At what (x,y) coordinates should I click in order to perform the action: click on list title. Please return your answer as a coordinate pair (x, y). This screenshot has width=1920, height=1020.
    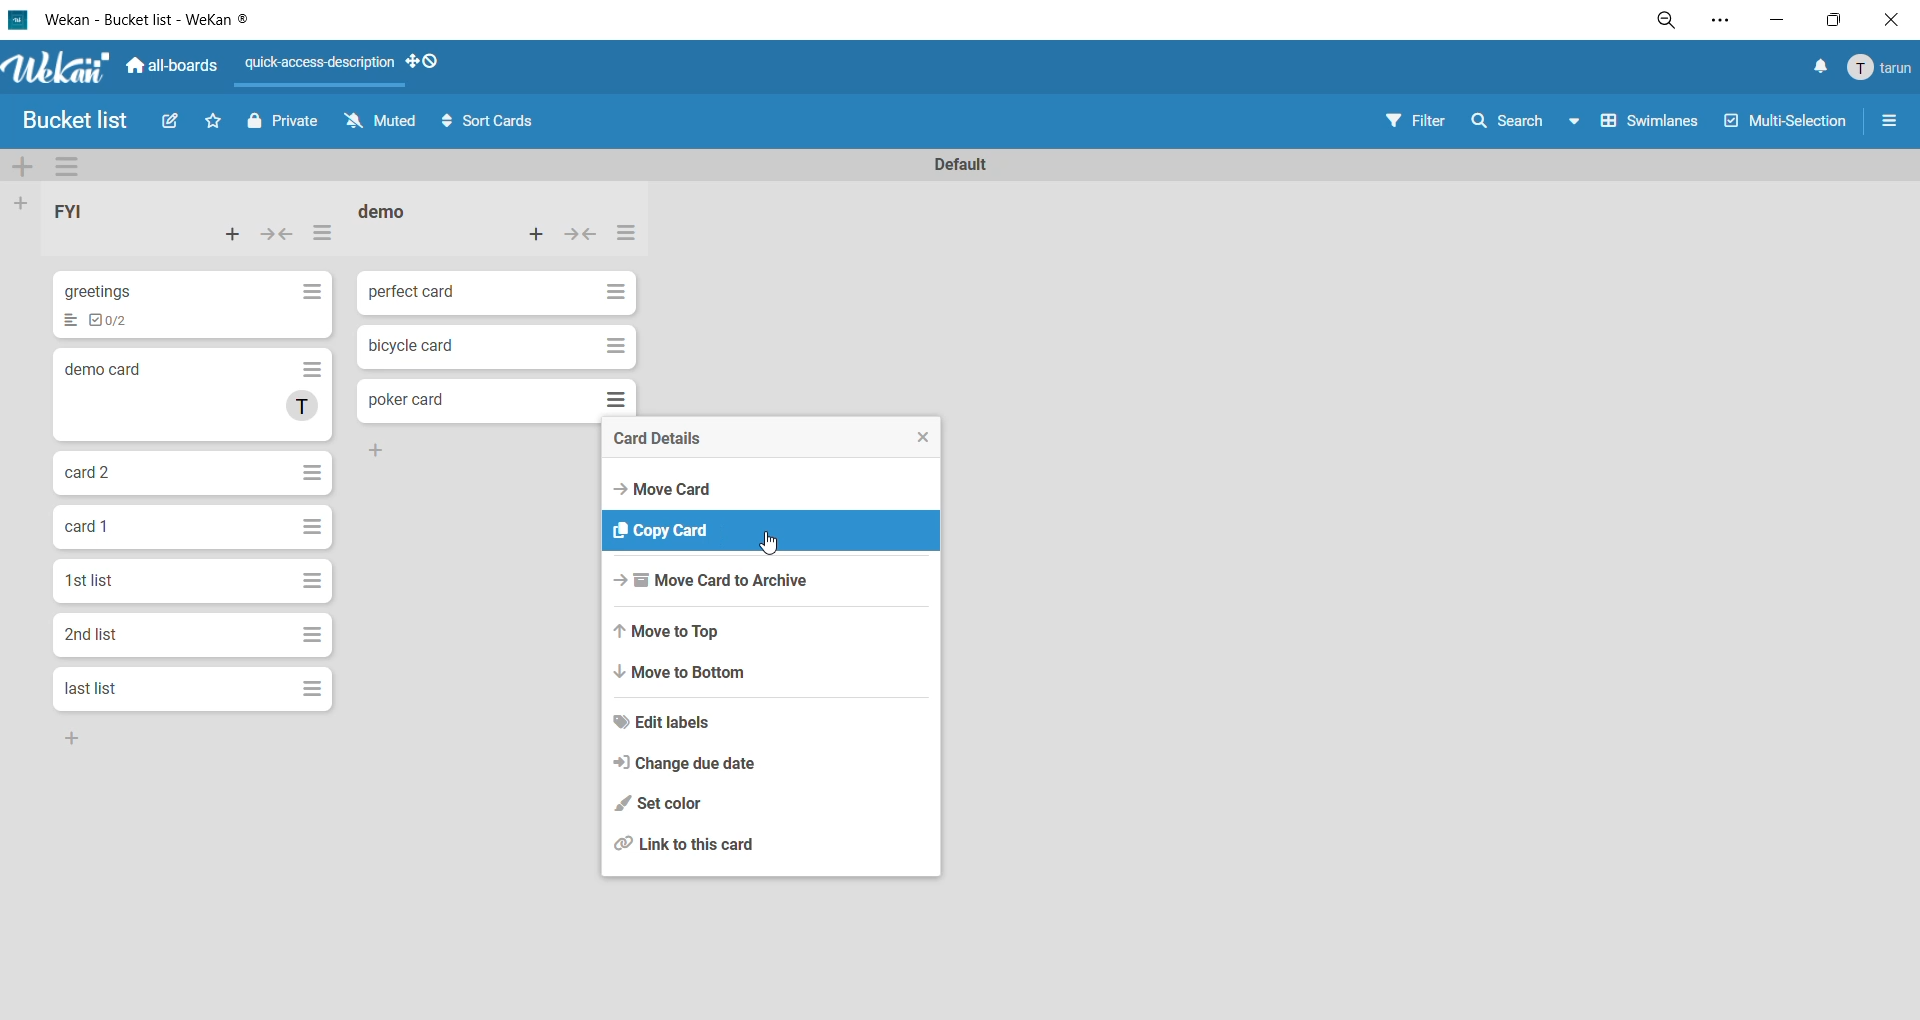
    Looking at the image, I should click on (84, 215).